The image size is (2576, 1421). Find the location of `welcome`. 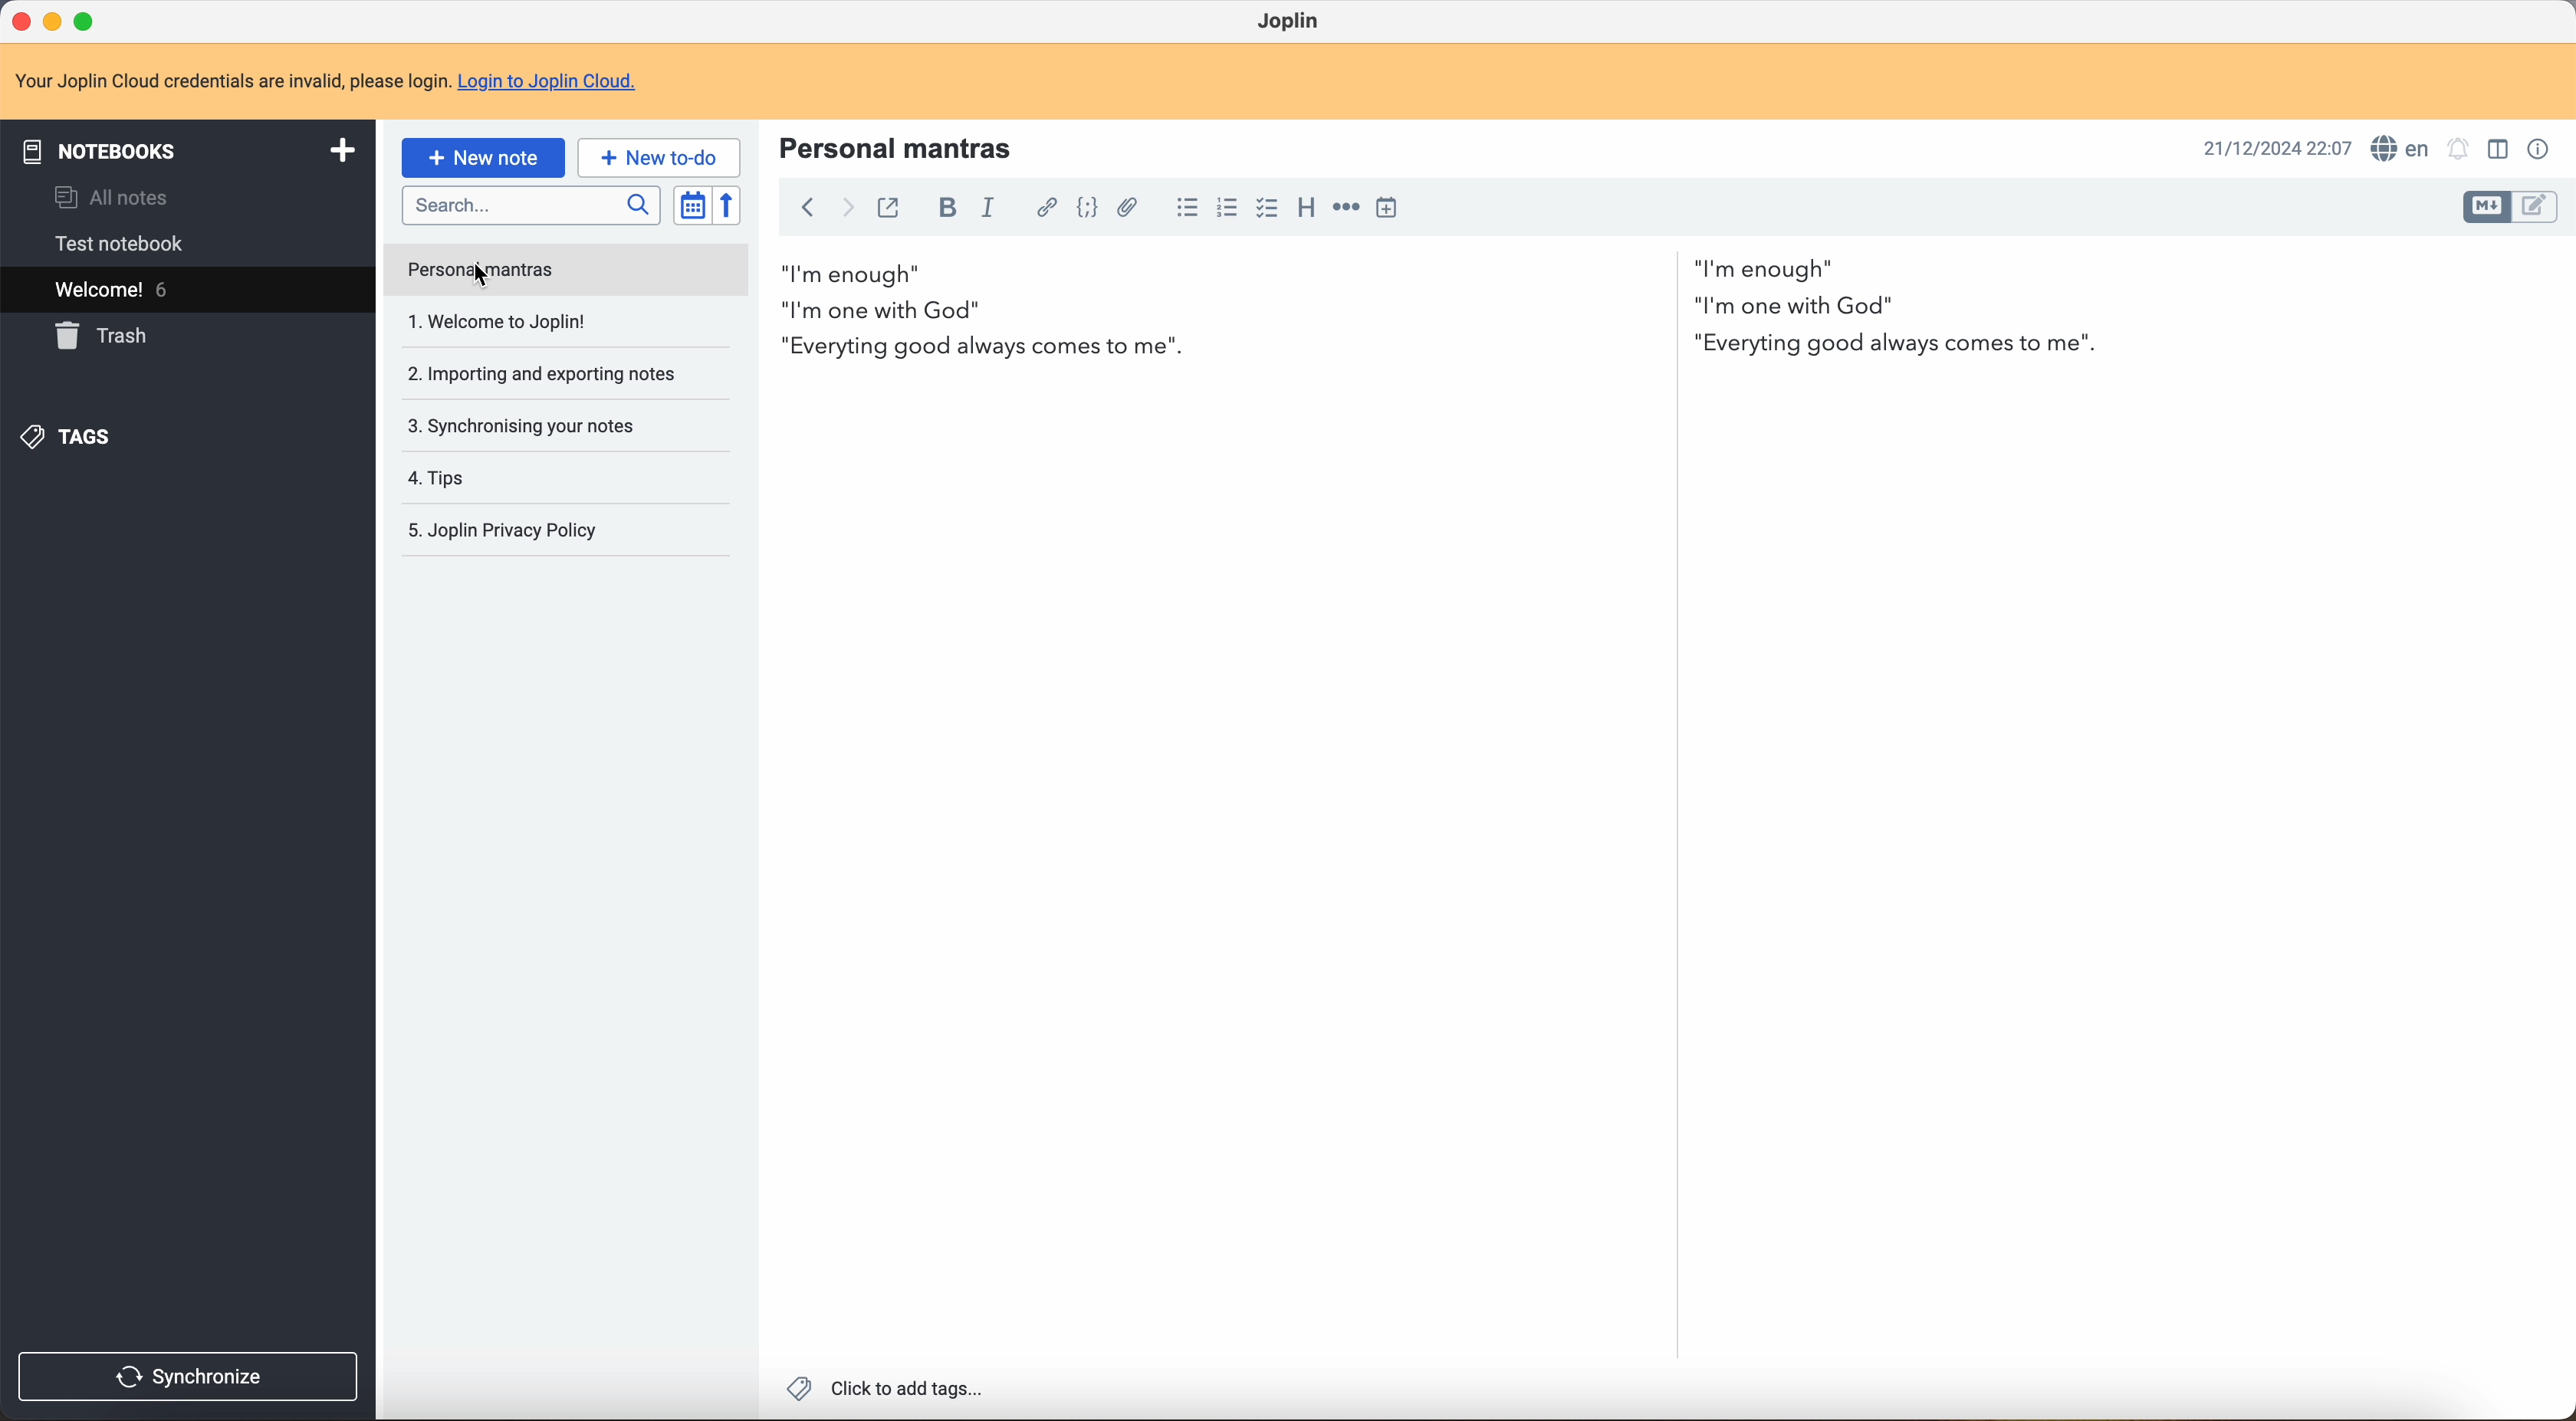

welcome is located at coordinates (184, 291).